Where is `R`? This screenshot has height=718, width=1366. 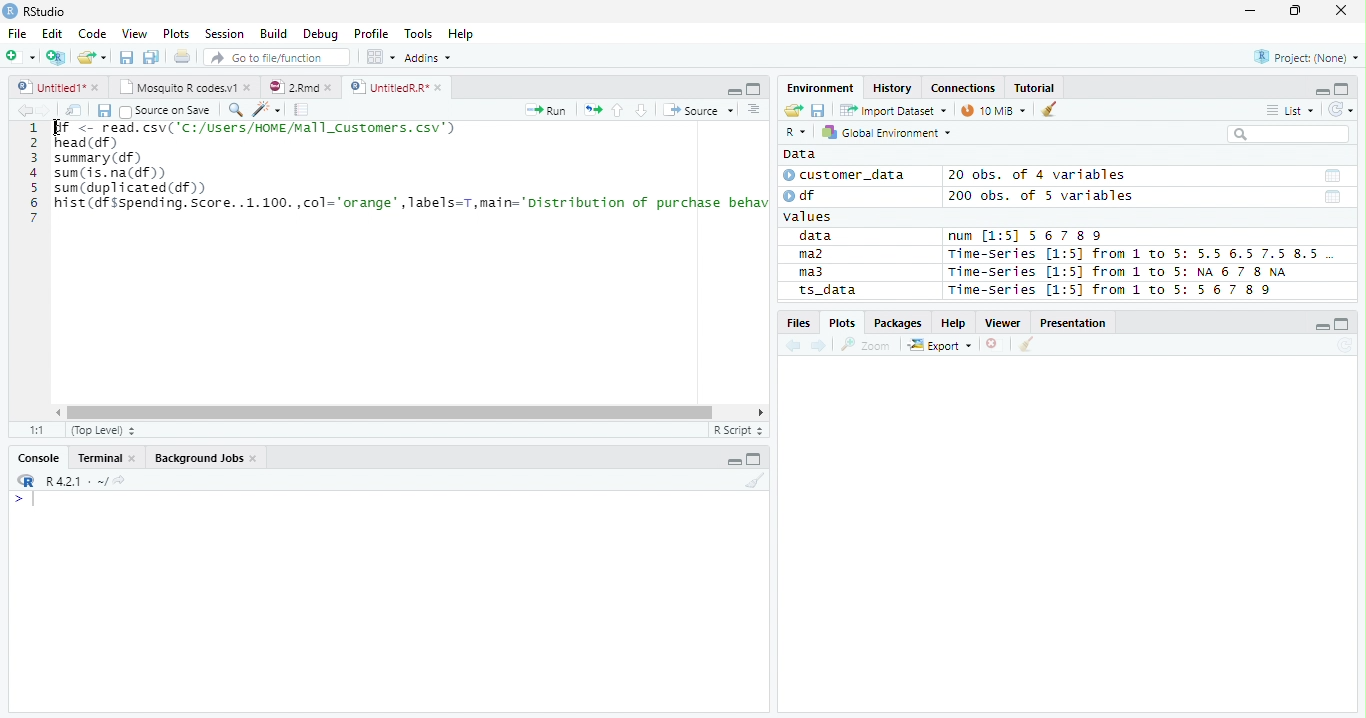
R is located at coordinates (24, 481).